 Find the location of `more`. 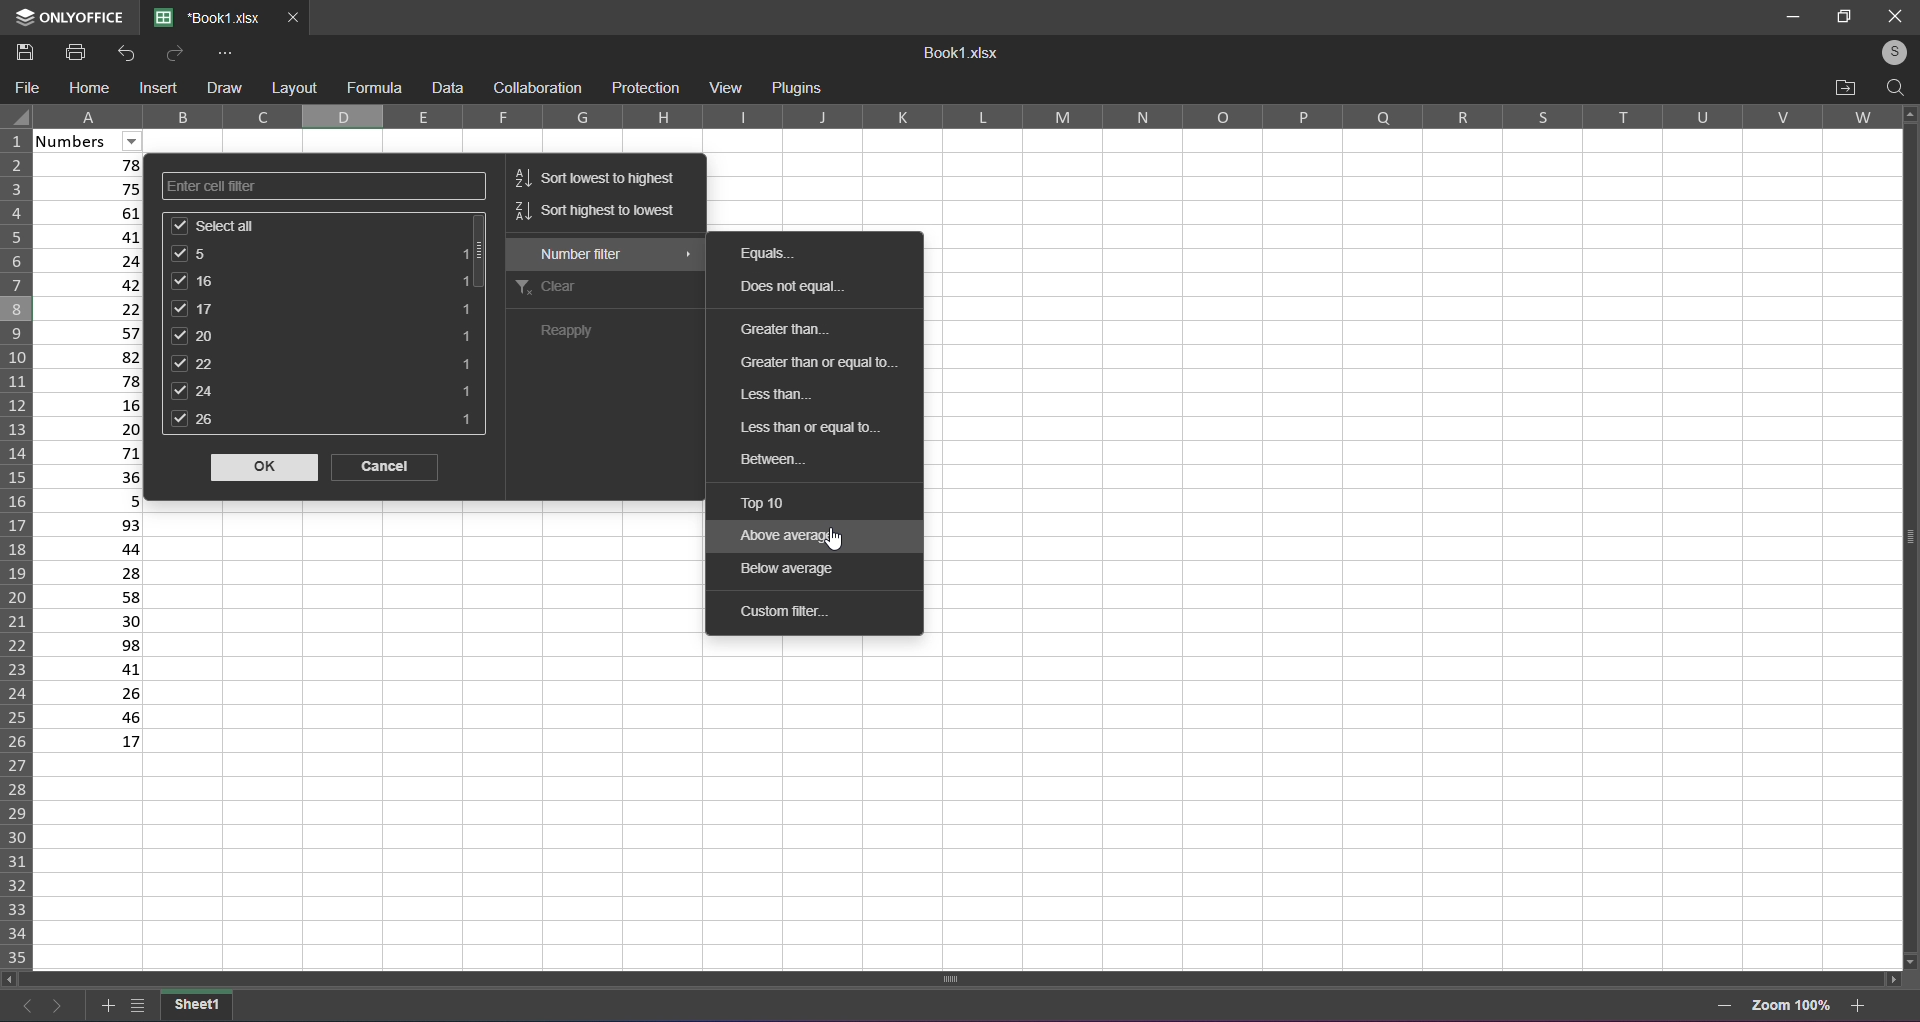

more is located at coordinates (227, 52).